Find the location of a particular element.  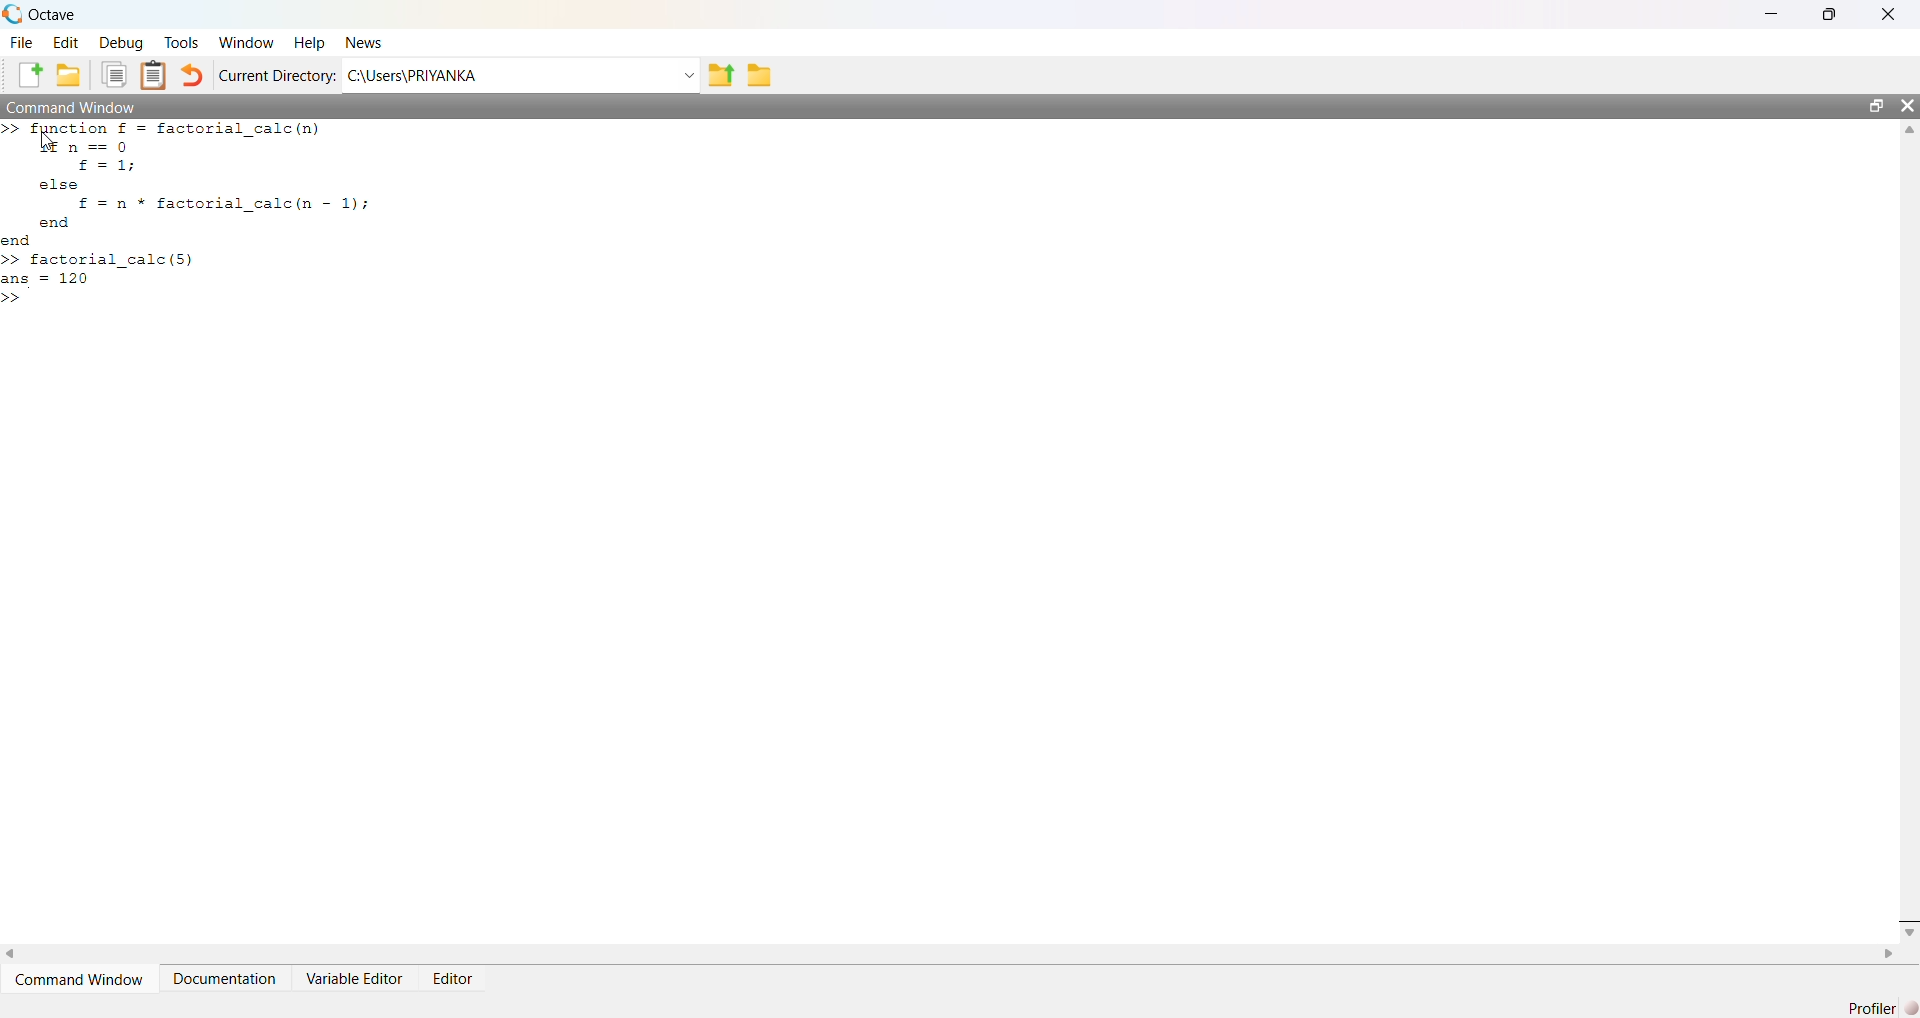

tools is located at coordinates (183, 44).